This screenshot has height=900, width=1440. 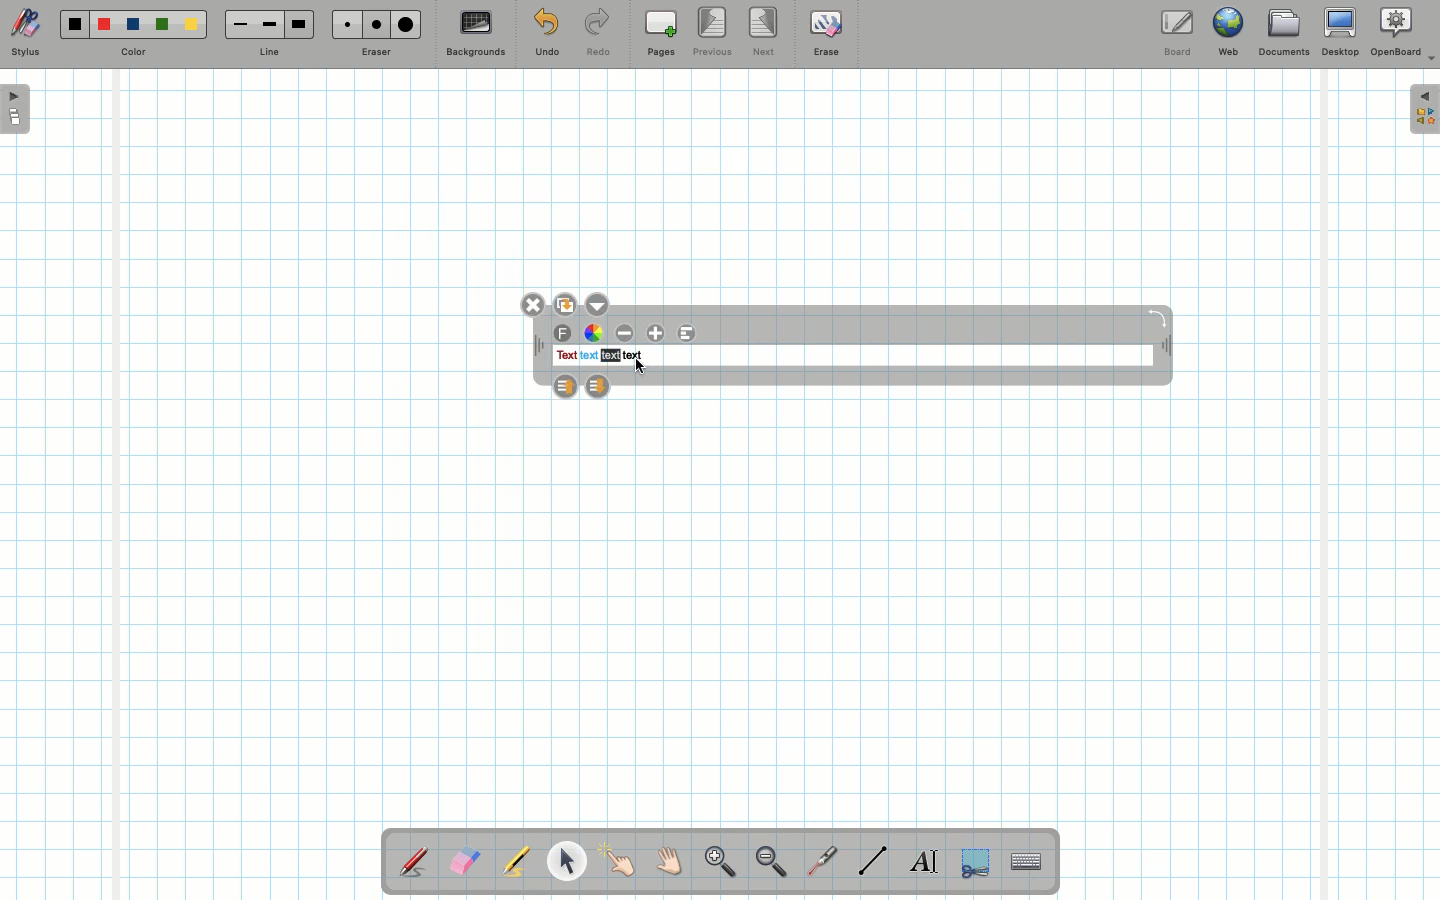 I want to click on Large eraser, so click(x=406, y=24).